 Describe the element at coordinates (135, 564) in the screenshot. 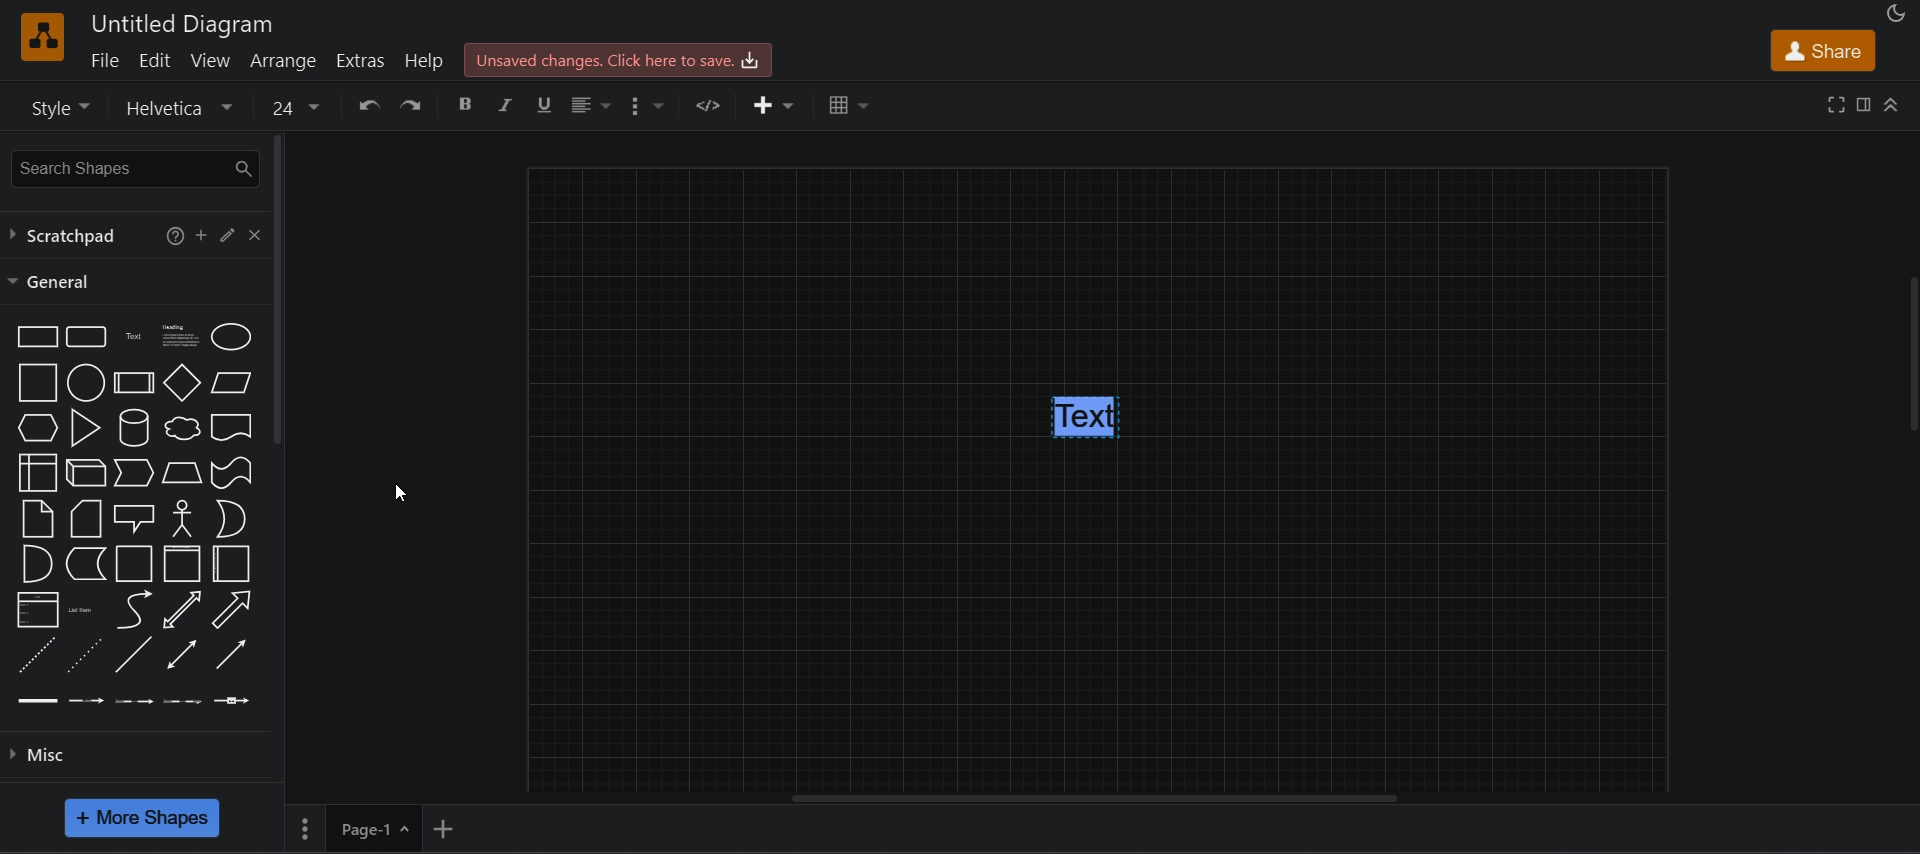

I see `Container` at that location.